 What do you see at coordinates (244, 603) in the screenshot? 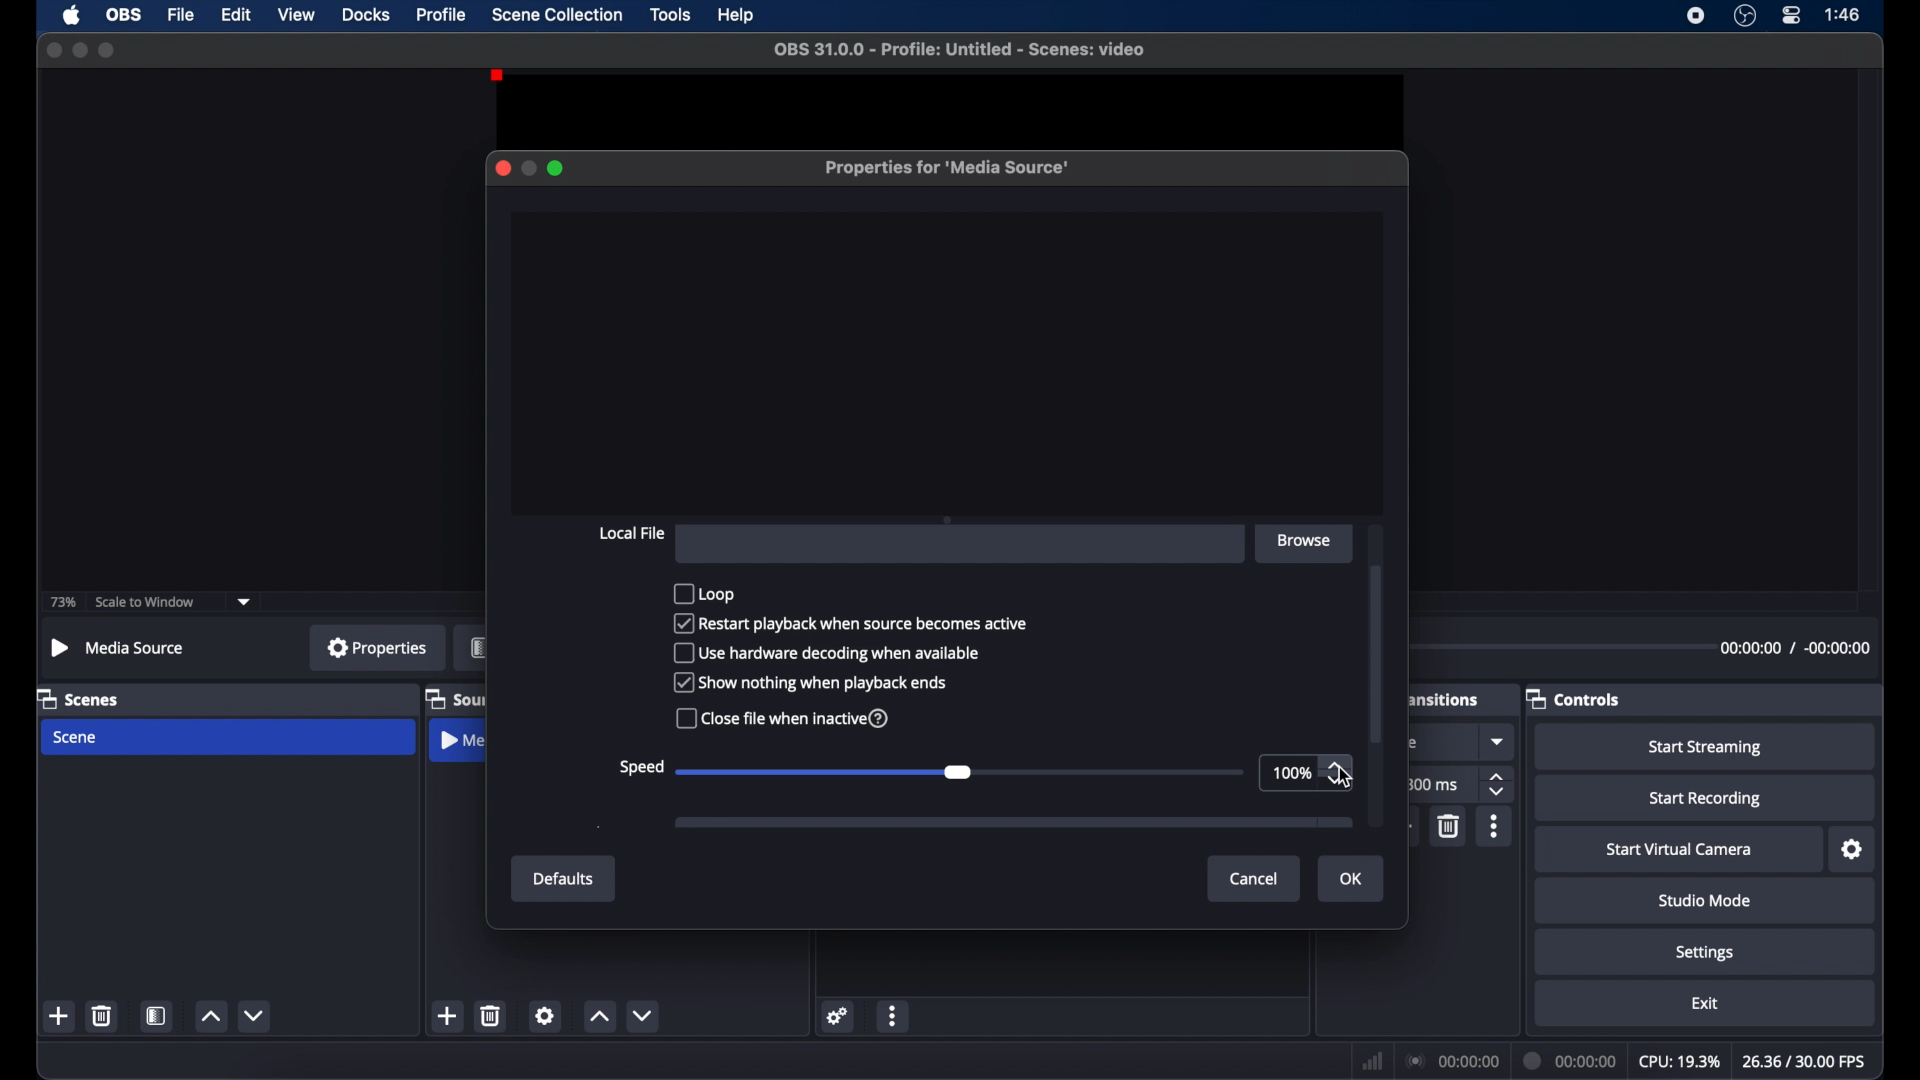
I see `dropdown` at bounding box center [244, 603].